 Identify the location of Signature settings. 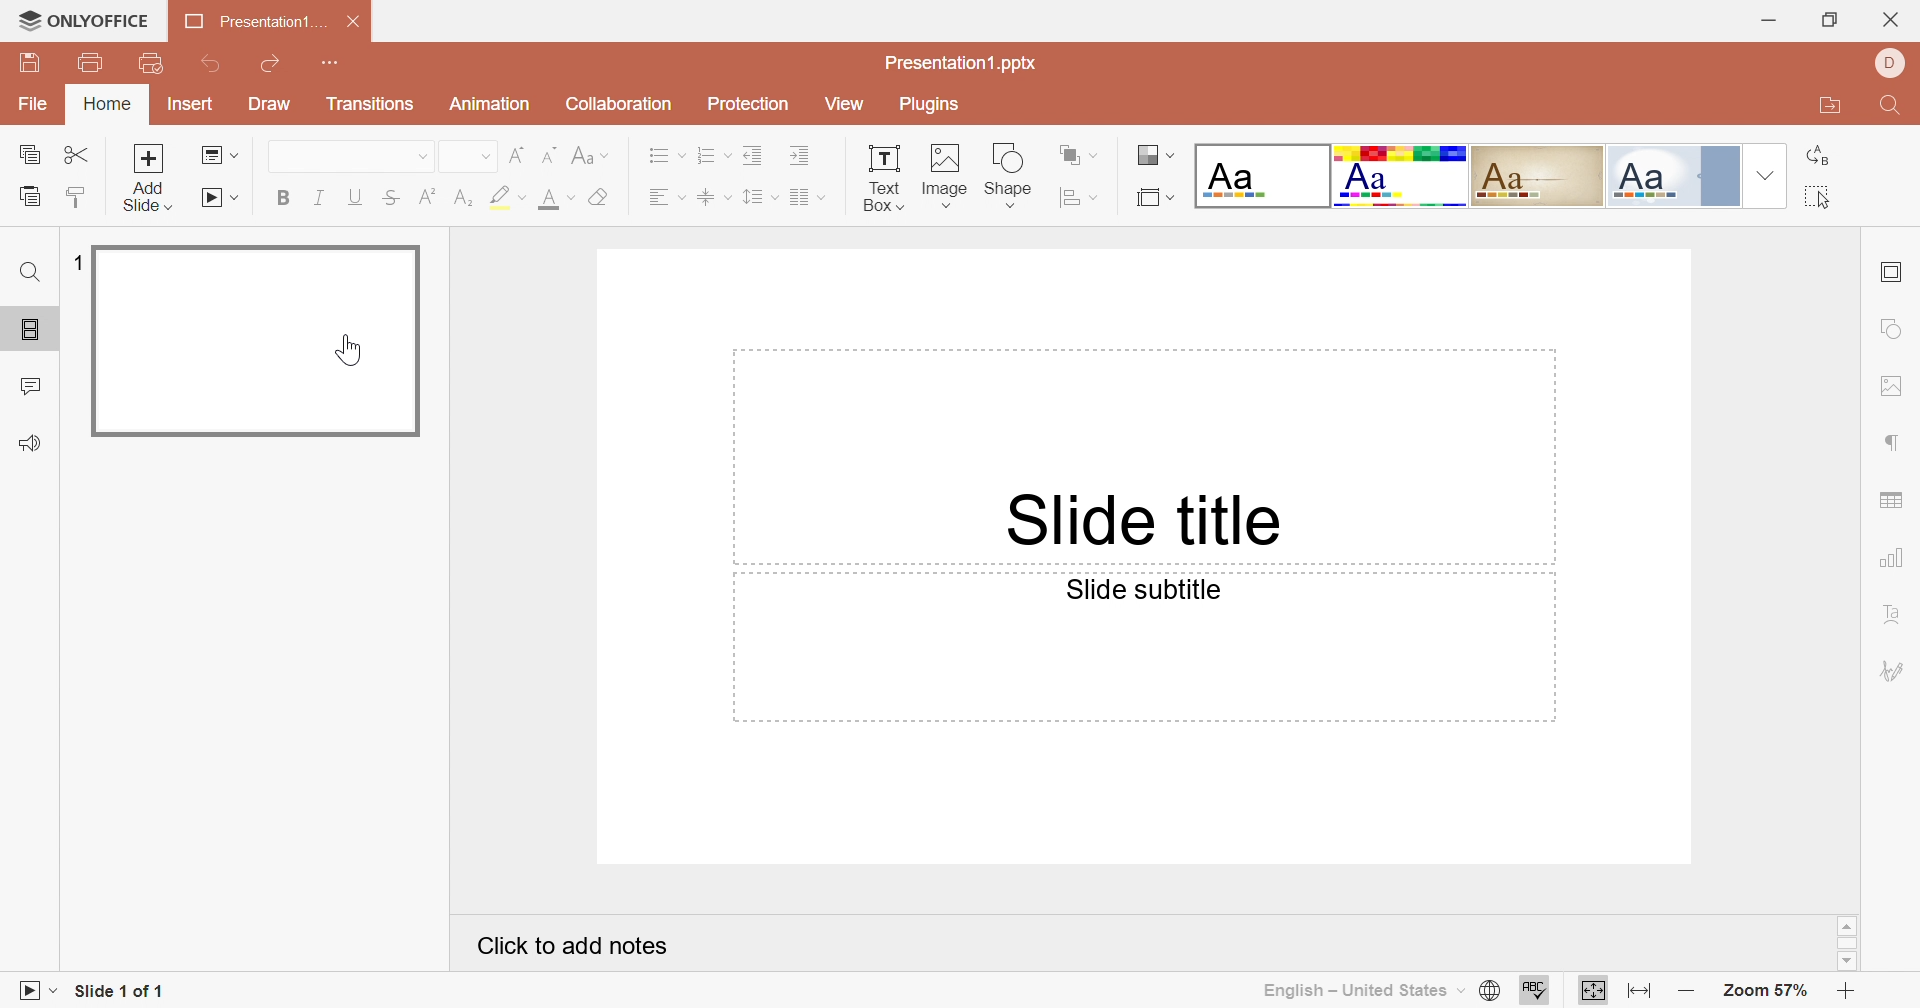
(1898, 673).